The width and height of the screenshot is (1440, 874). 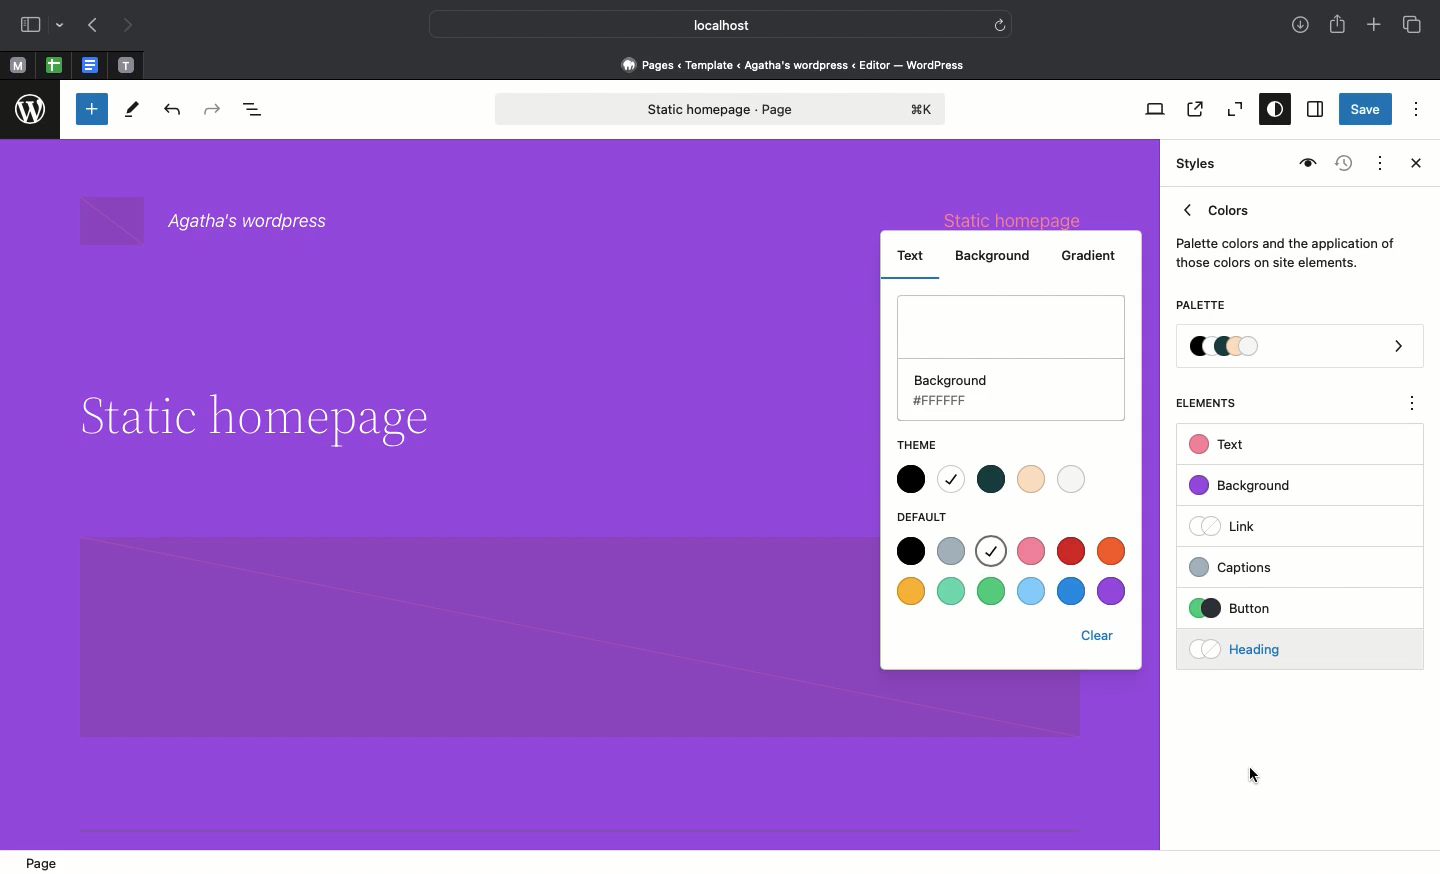 What do you see at coordinates (91, 27) in the screenshot?
I see `Previous page` at bounding box center [91, 27].